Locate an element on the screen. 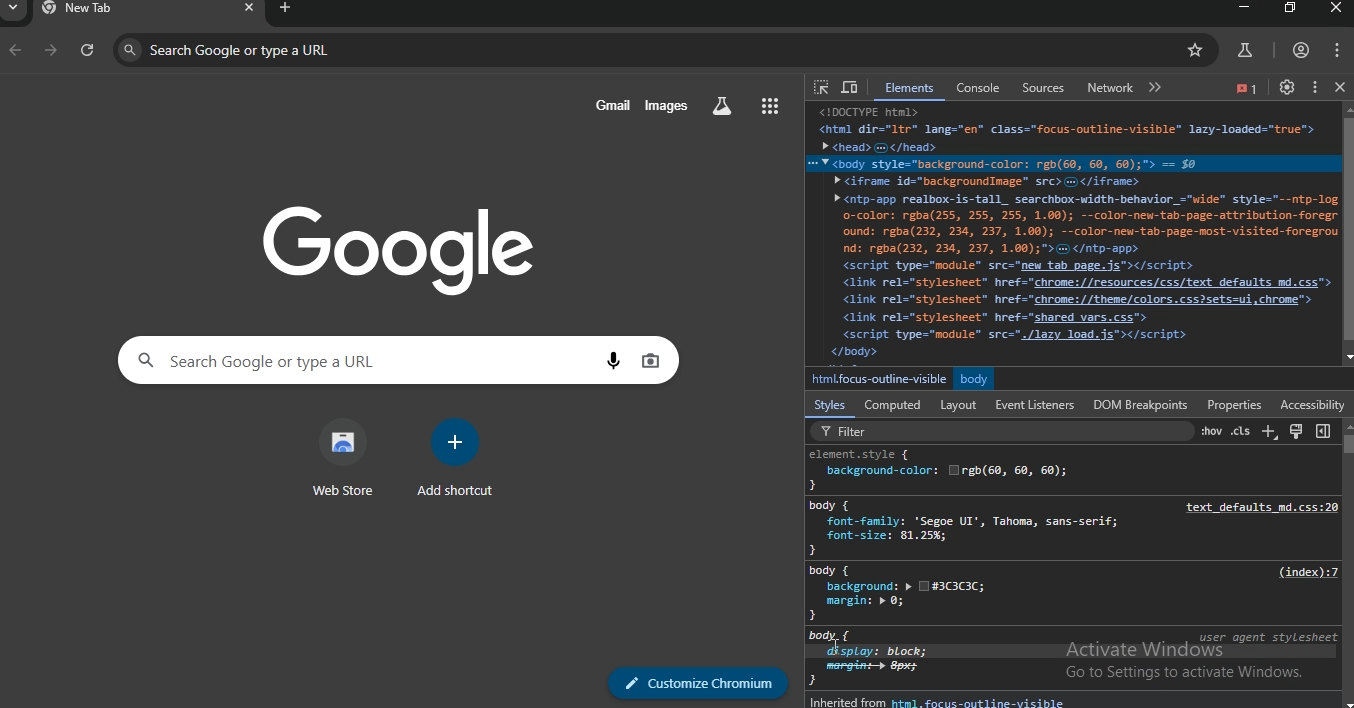 The height and width of the screenshot is (708, 1354). ‘text_defaults_md.css:20 is located at coordinates (1252, 506).